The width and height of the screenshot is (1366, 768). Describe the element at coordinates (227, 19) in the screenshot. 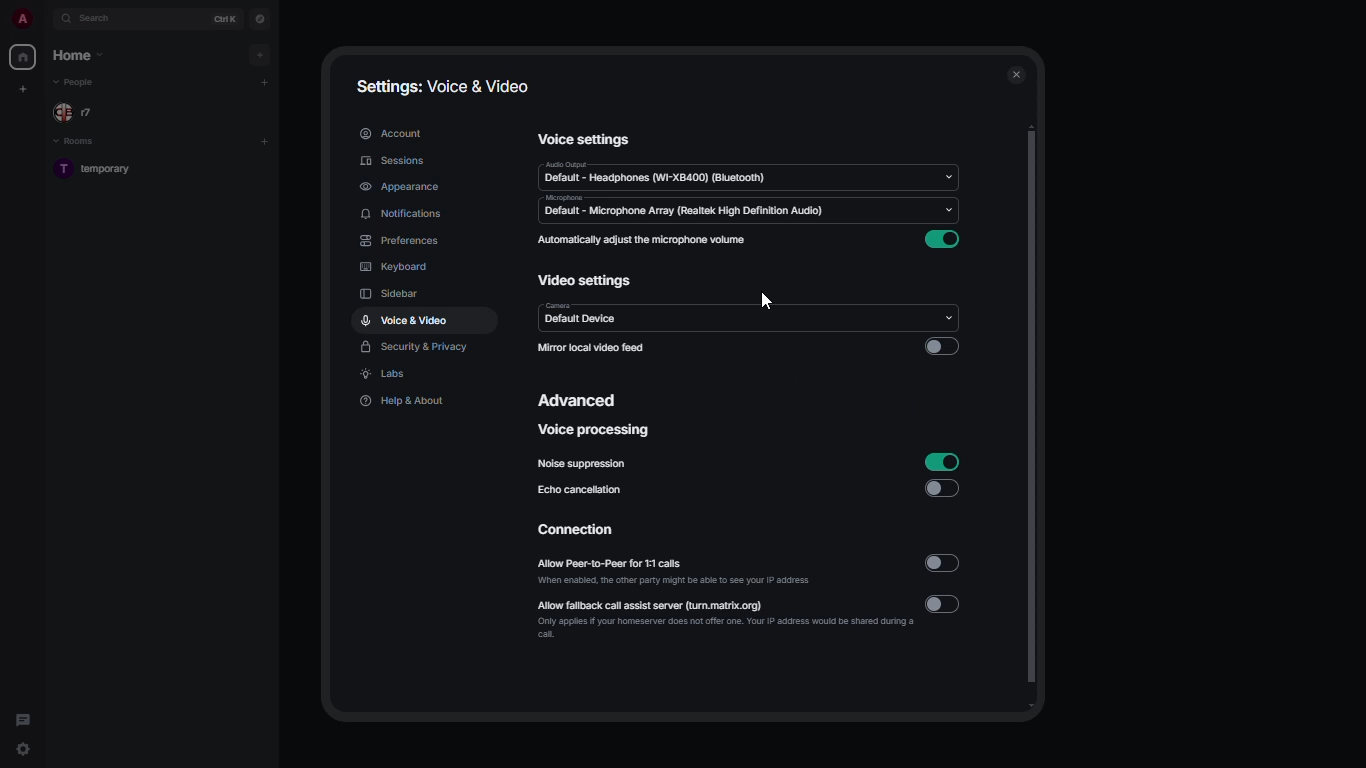

I see `ctrl K` at that location.